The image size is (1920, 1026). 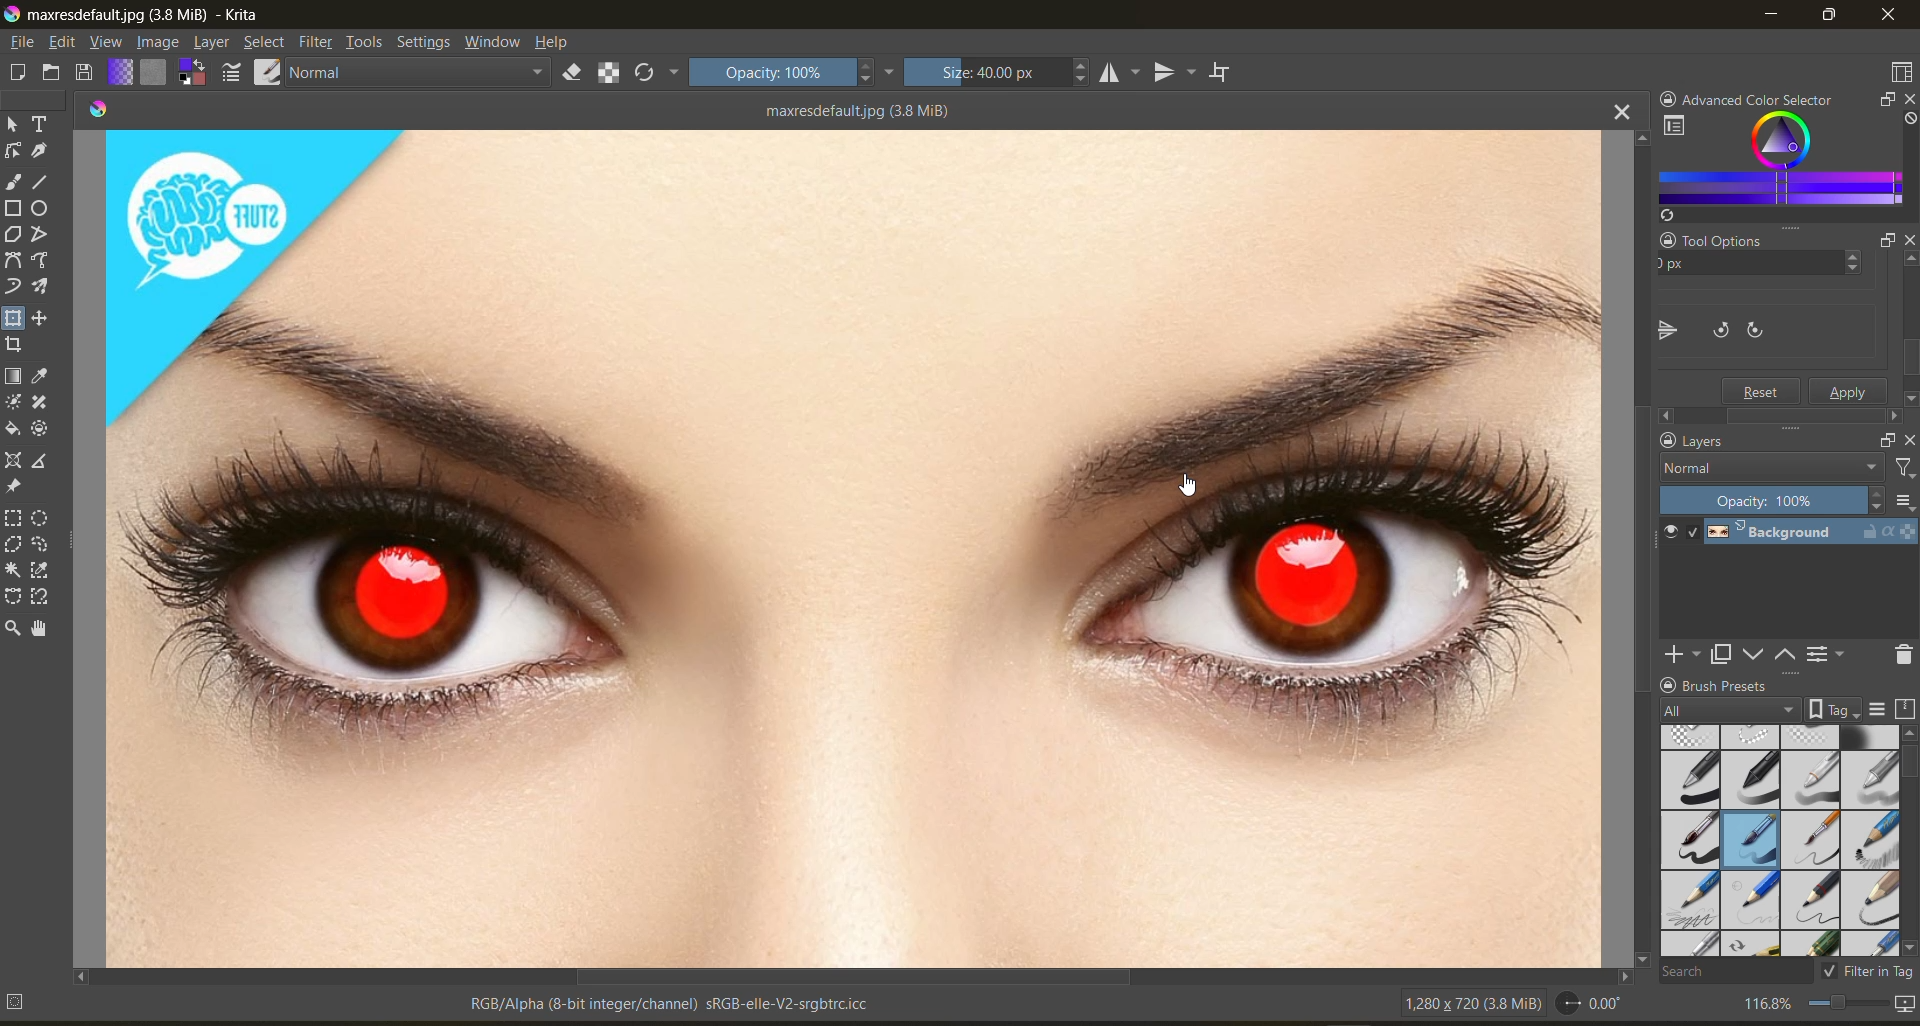 What do you see at coordinates (13, 568) in the screenshot?
I see `tool` at bounding box center [13, 568].